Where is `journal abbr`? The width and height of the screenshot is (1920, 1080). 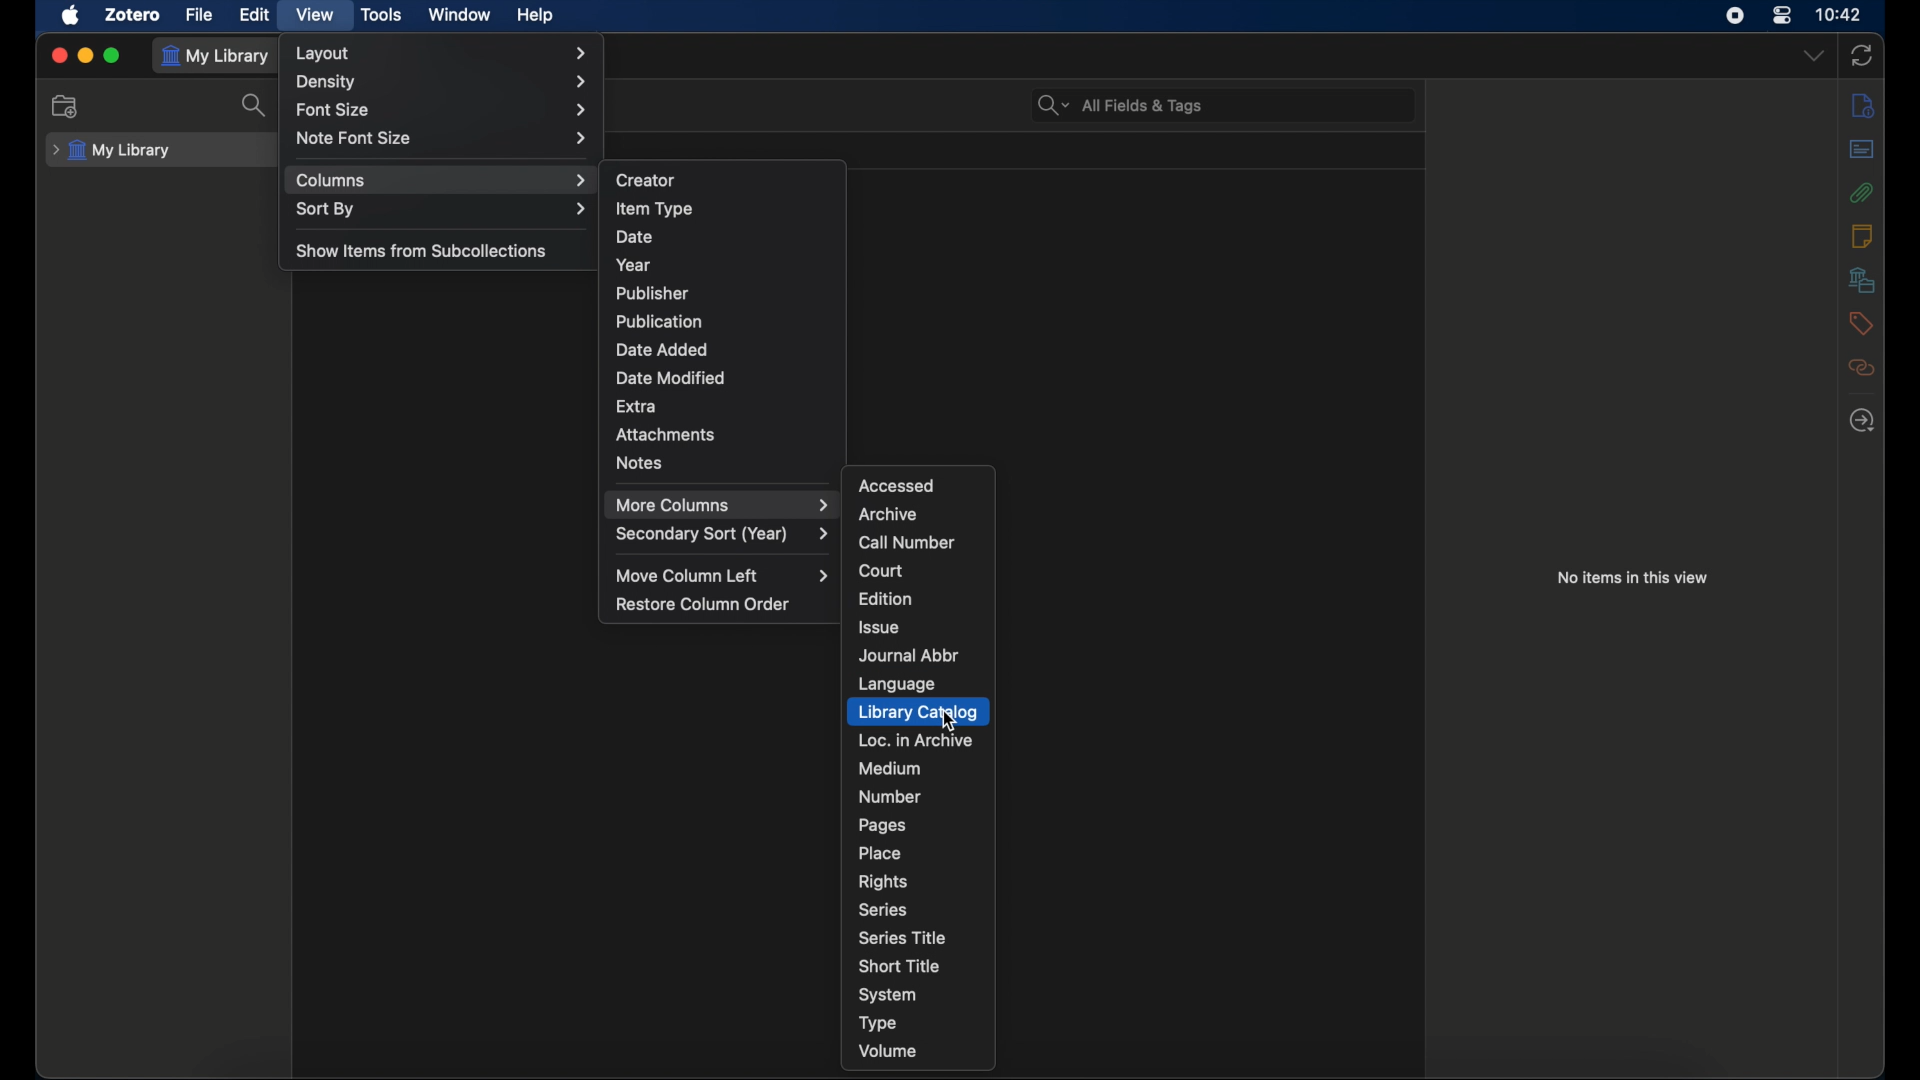 journal abbr is located at coordinates (911, 655).